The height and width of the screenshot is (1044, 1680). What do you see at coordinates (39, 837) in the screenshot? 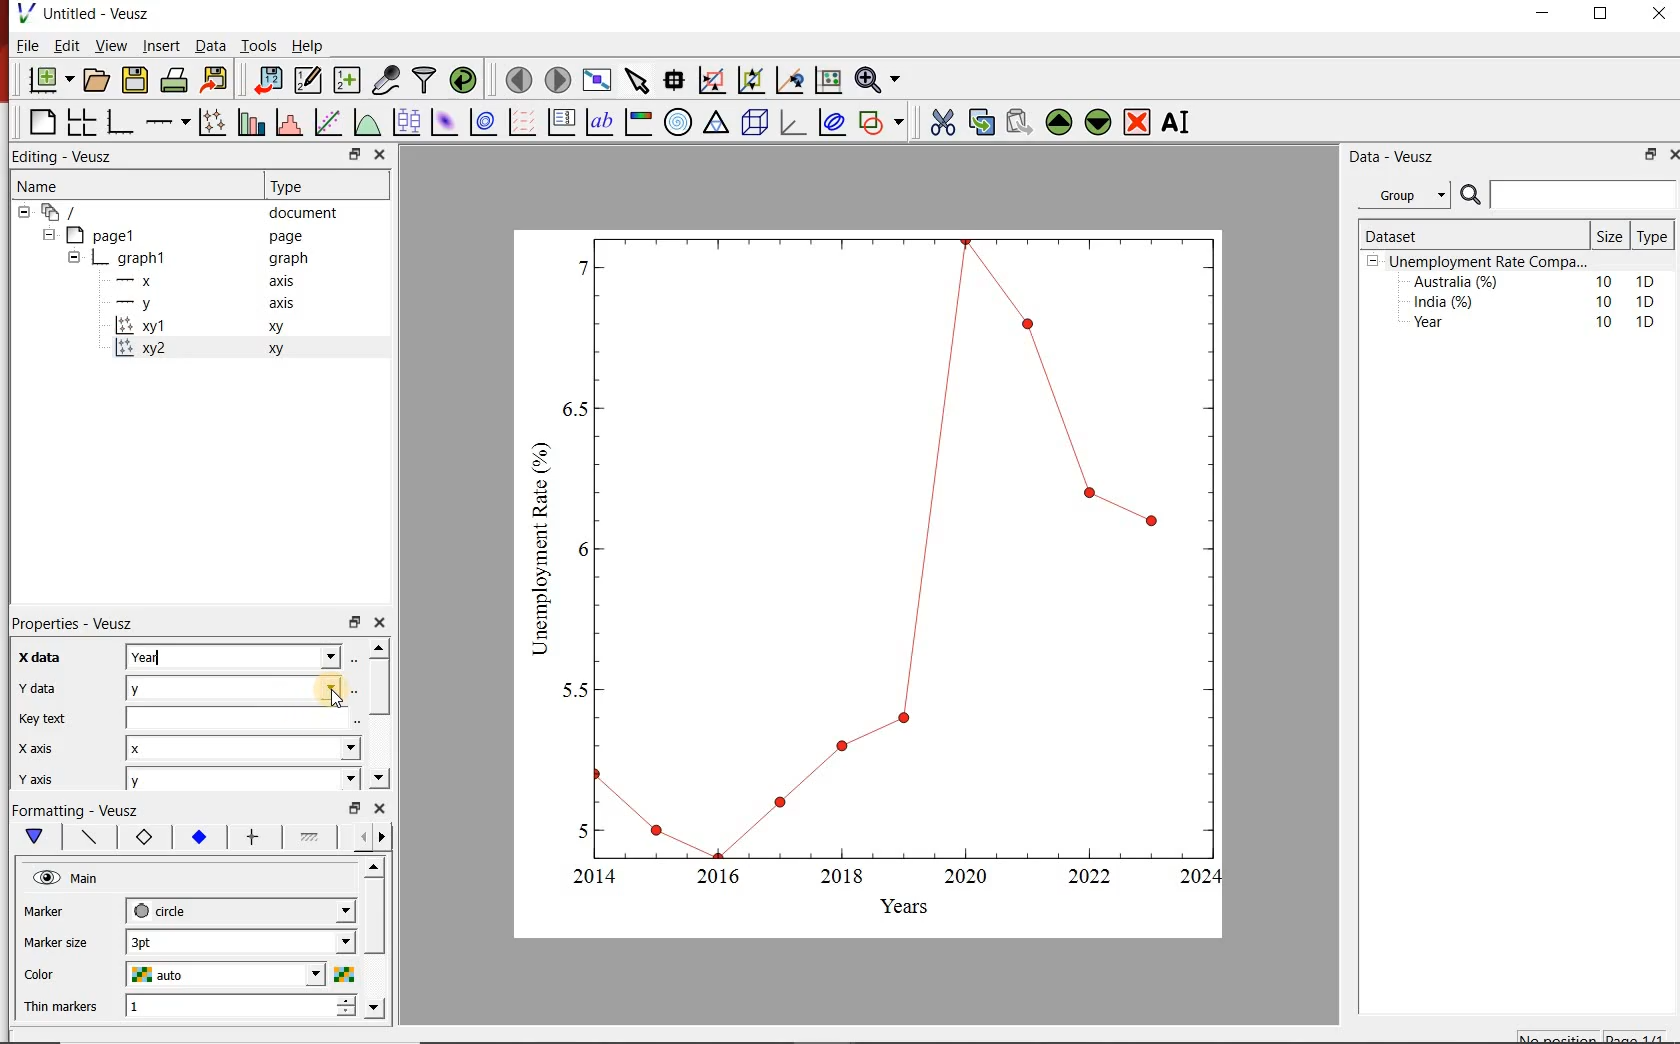
I see `main` at bounding box center [39, 837].